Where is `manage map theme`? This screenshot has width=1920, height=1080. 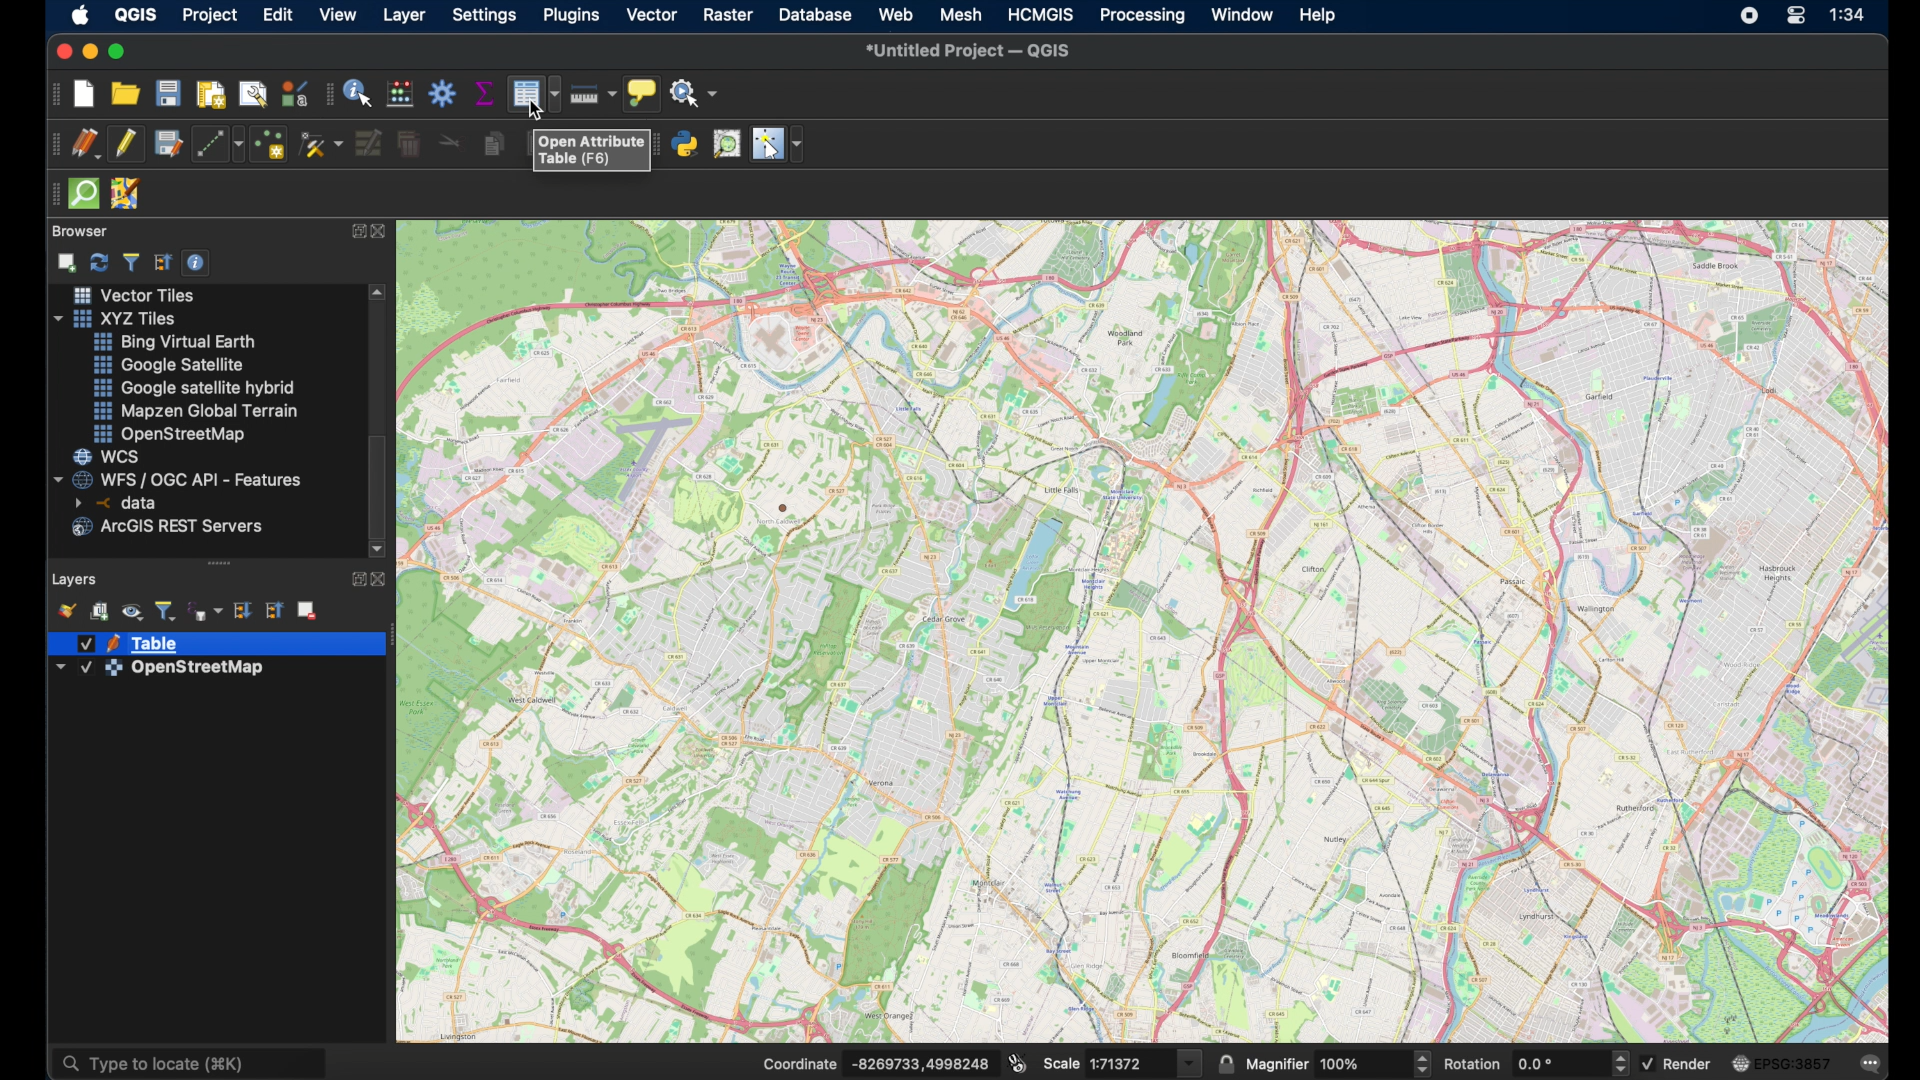 manage map theme is located at coordinates (133, 610).